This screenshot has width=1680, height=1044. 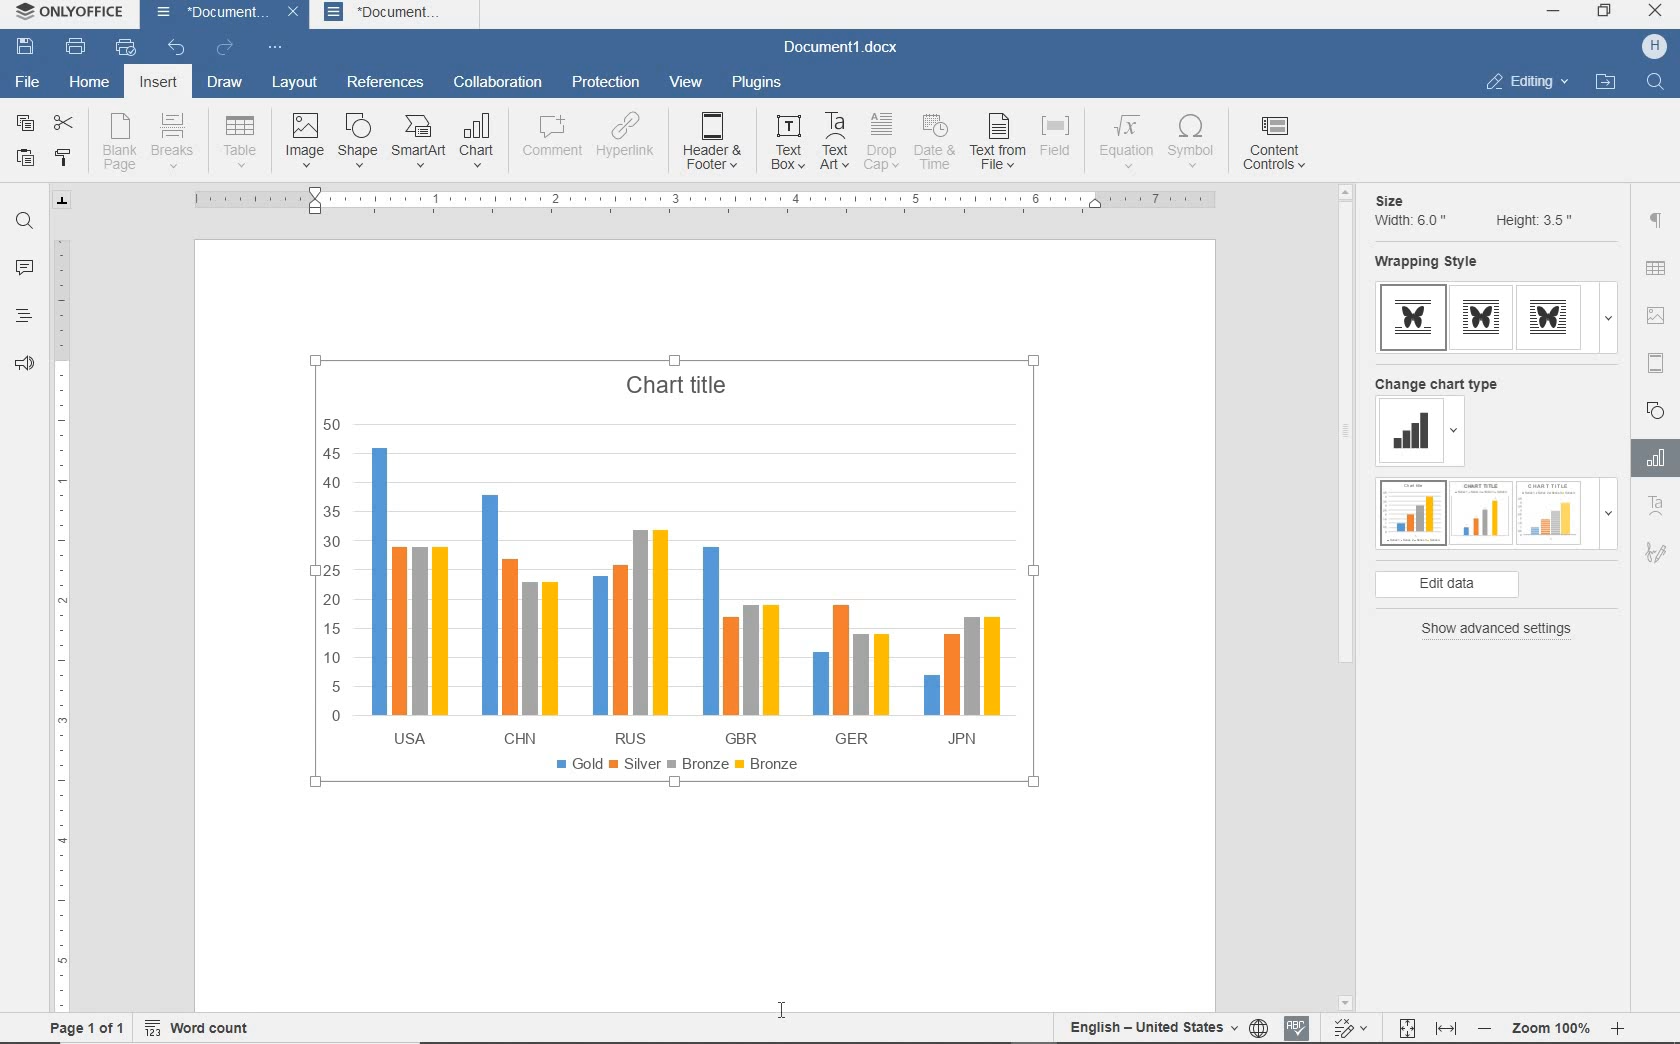 I want to click on type 1, so click(x=1414, y=318).